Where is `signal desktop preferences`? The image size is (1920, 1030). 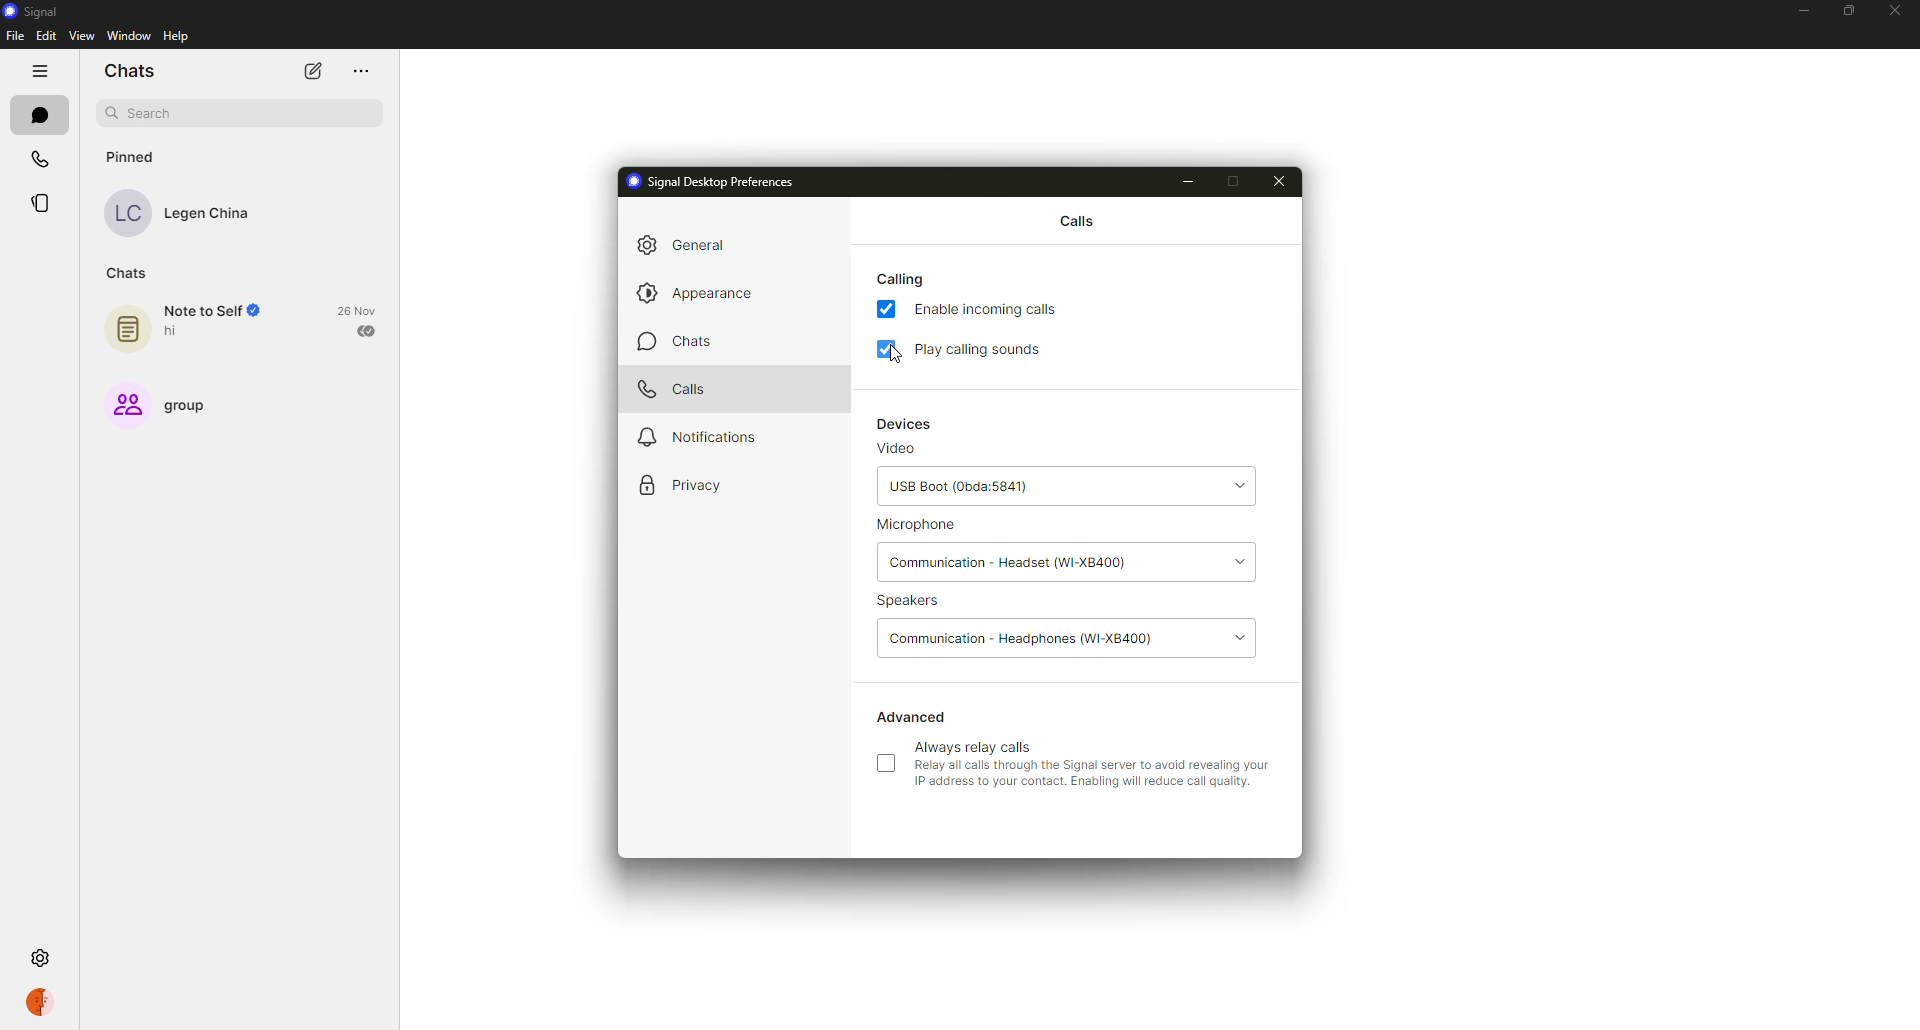 signal desktop preferences is located at coordinates (711, 183).